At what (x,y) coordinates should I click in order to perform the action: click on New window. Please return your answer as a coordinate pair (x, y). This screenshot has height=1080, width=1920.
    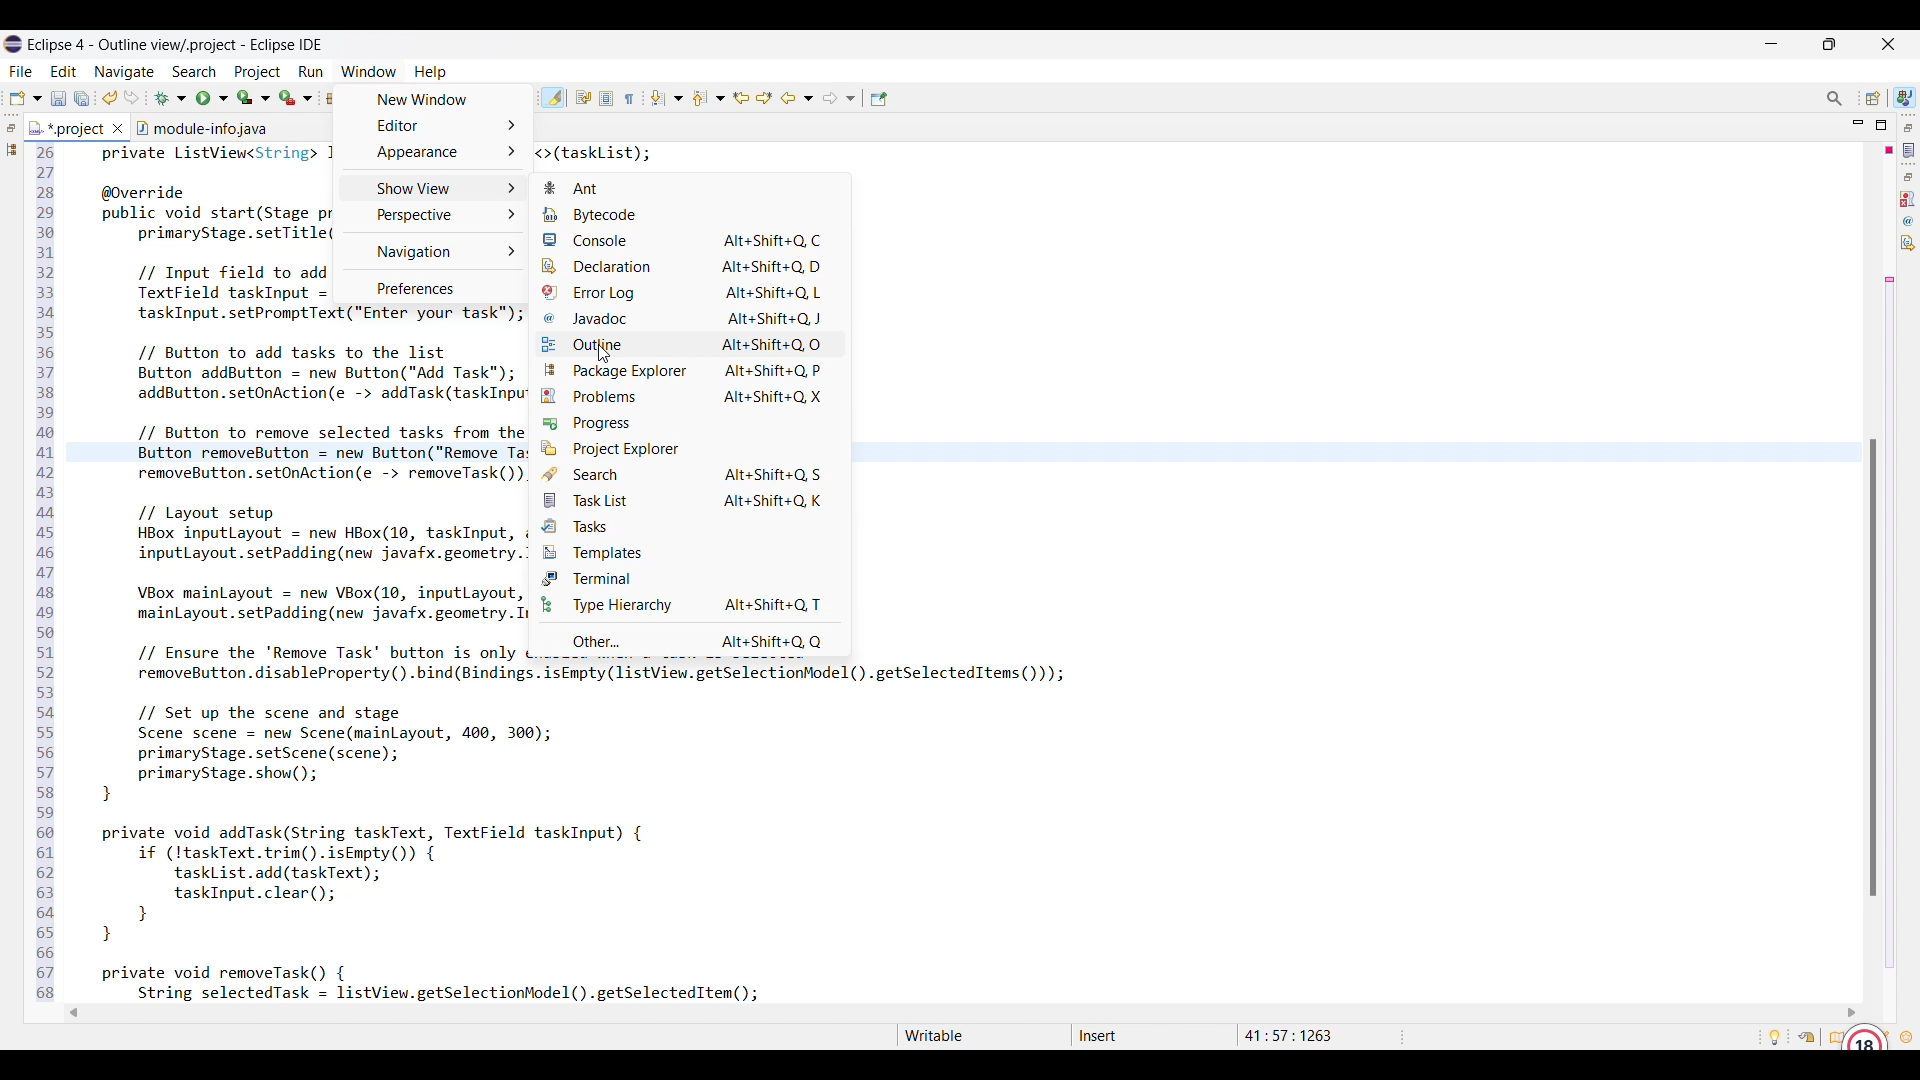
    Looking at the image, I should click on (434, 99).